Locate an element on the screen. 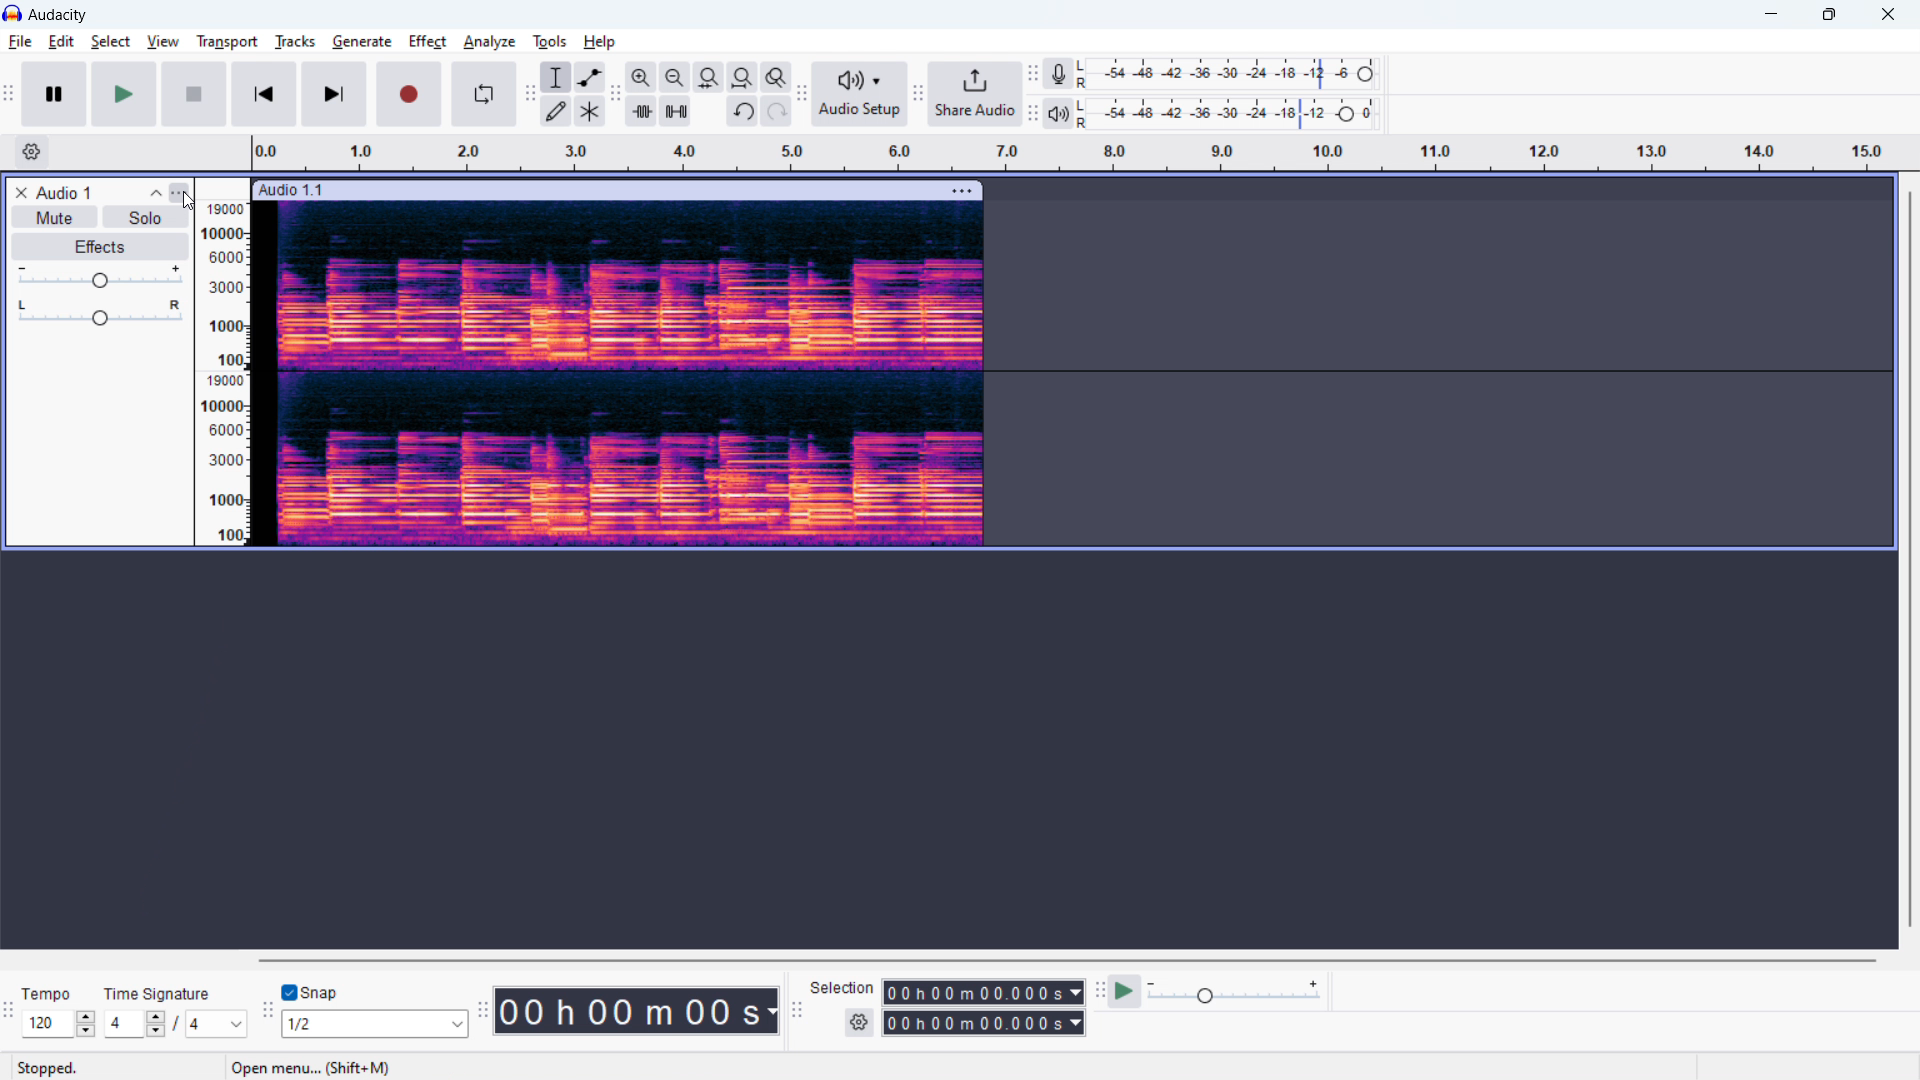 This screenshot has height=1080, width=1920. time signature toolbar is located at coordinates (9, 1014).